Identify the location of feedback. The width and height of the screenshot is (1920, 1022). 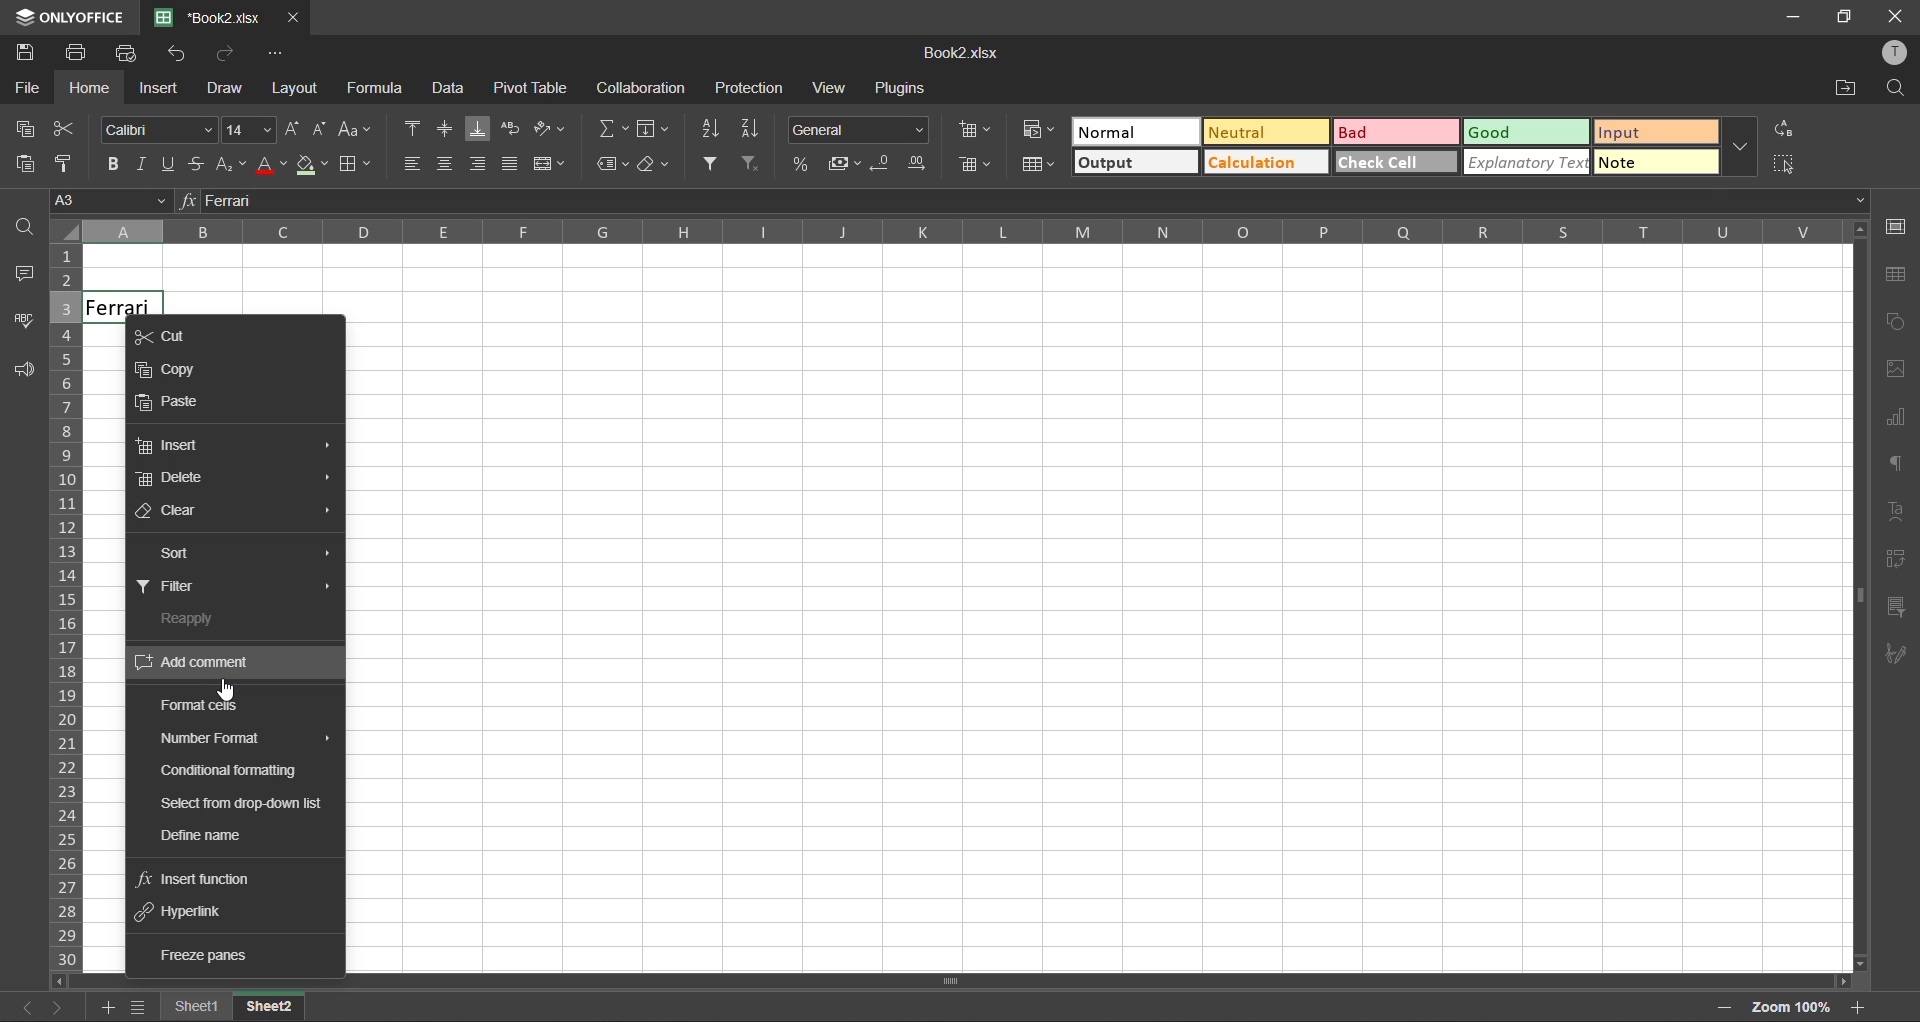
(20, 372).